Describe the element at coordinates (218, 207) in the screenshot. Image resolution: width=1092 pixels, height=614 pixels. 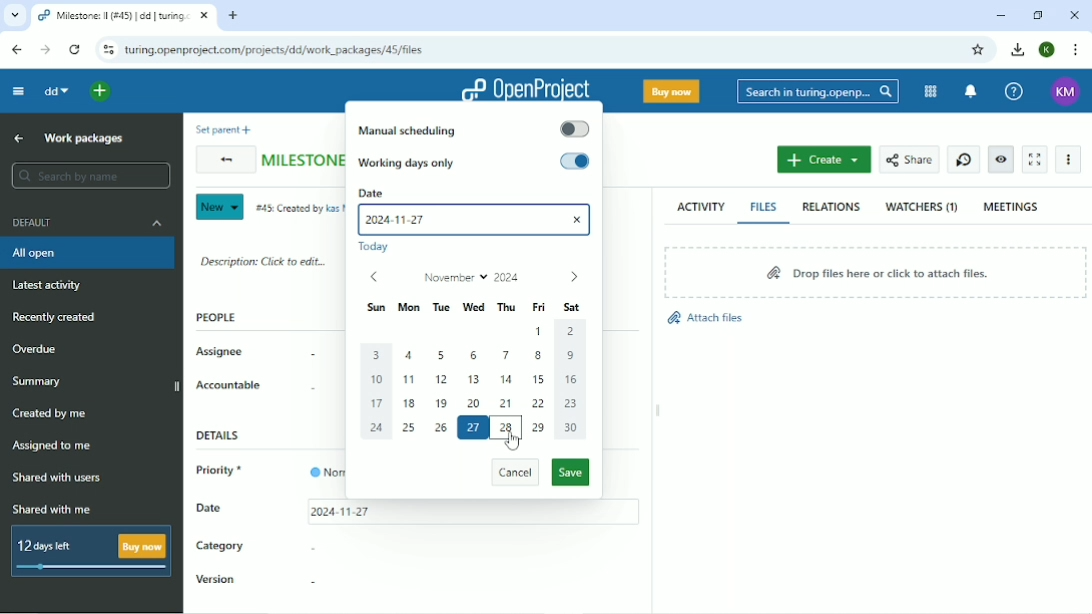
I see `New` at that location.